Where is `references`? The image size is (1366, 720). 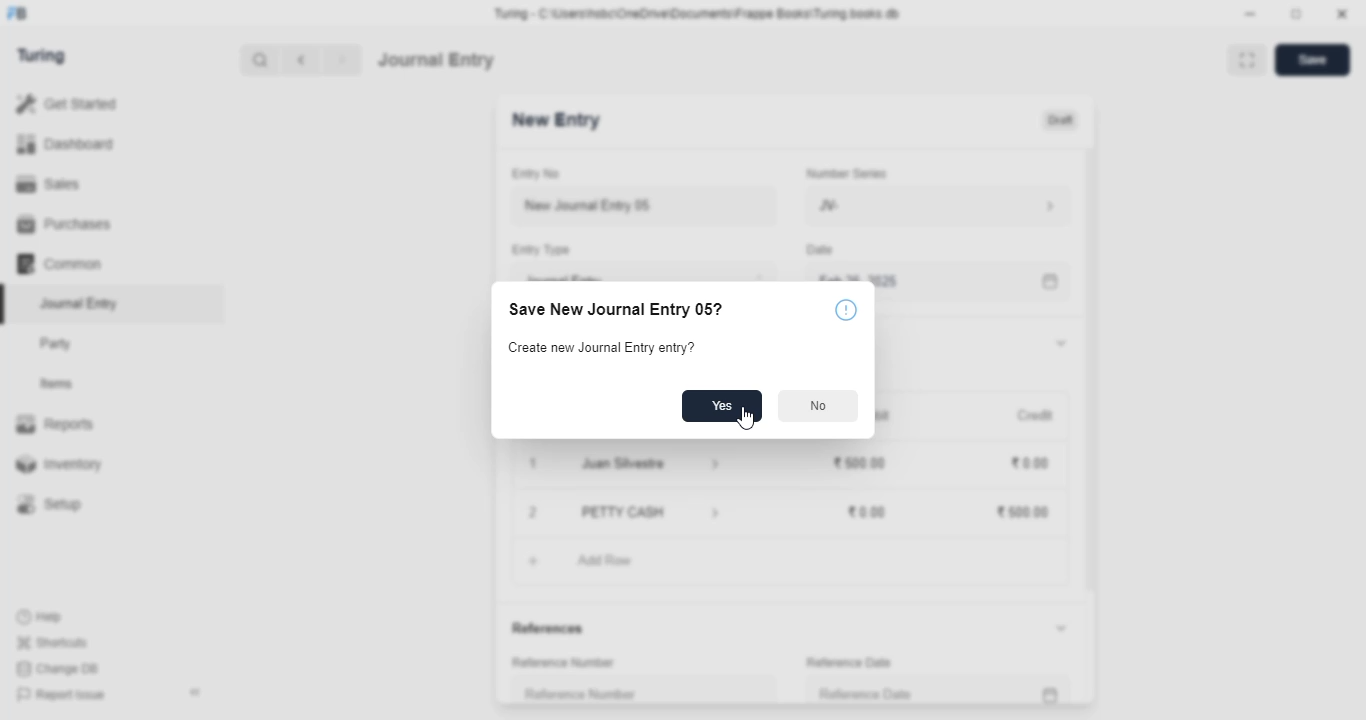
references is located at coordinates (547, 628).